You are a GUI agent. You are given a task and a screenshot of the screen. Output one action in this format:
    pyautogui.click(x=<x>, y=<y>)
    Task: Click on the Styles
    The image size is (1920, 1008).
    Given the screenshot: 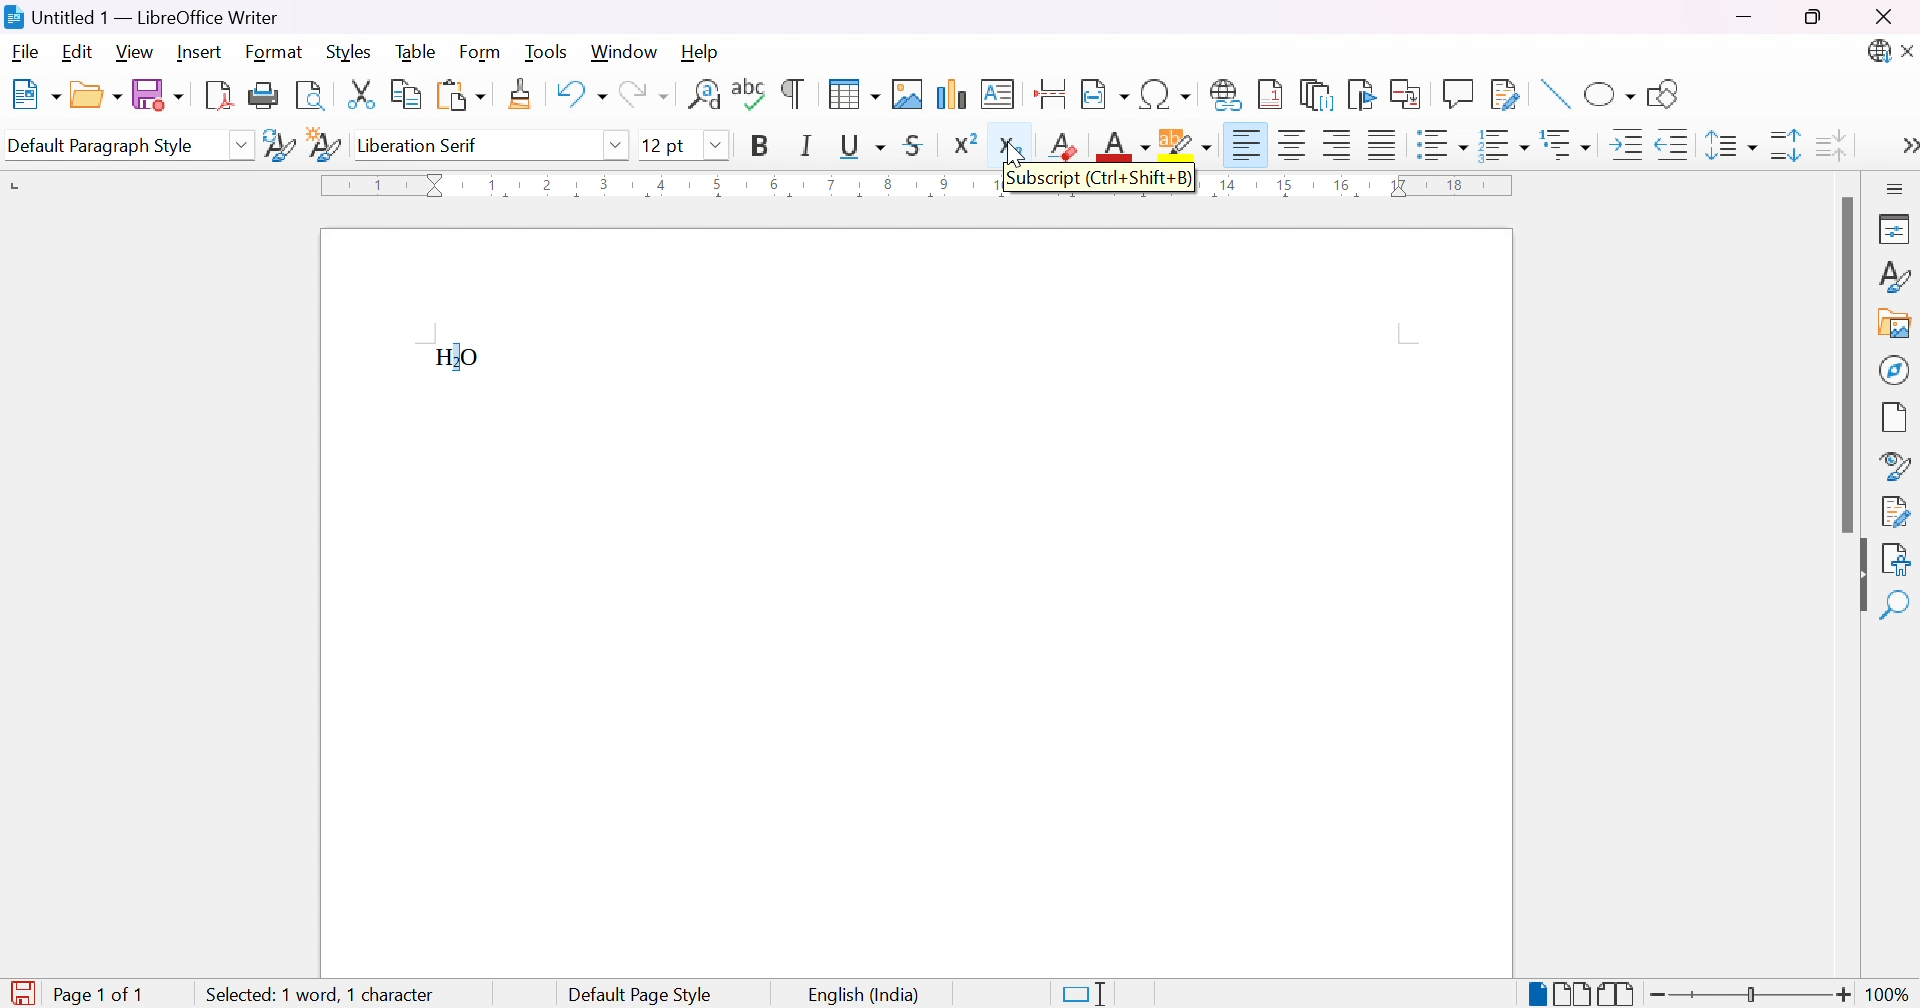 What is the action you would take?
    pyautogui.click(x=354, y=51)
    